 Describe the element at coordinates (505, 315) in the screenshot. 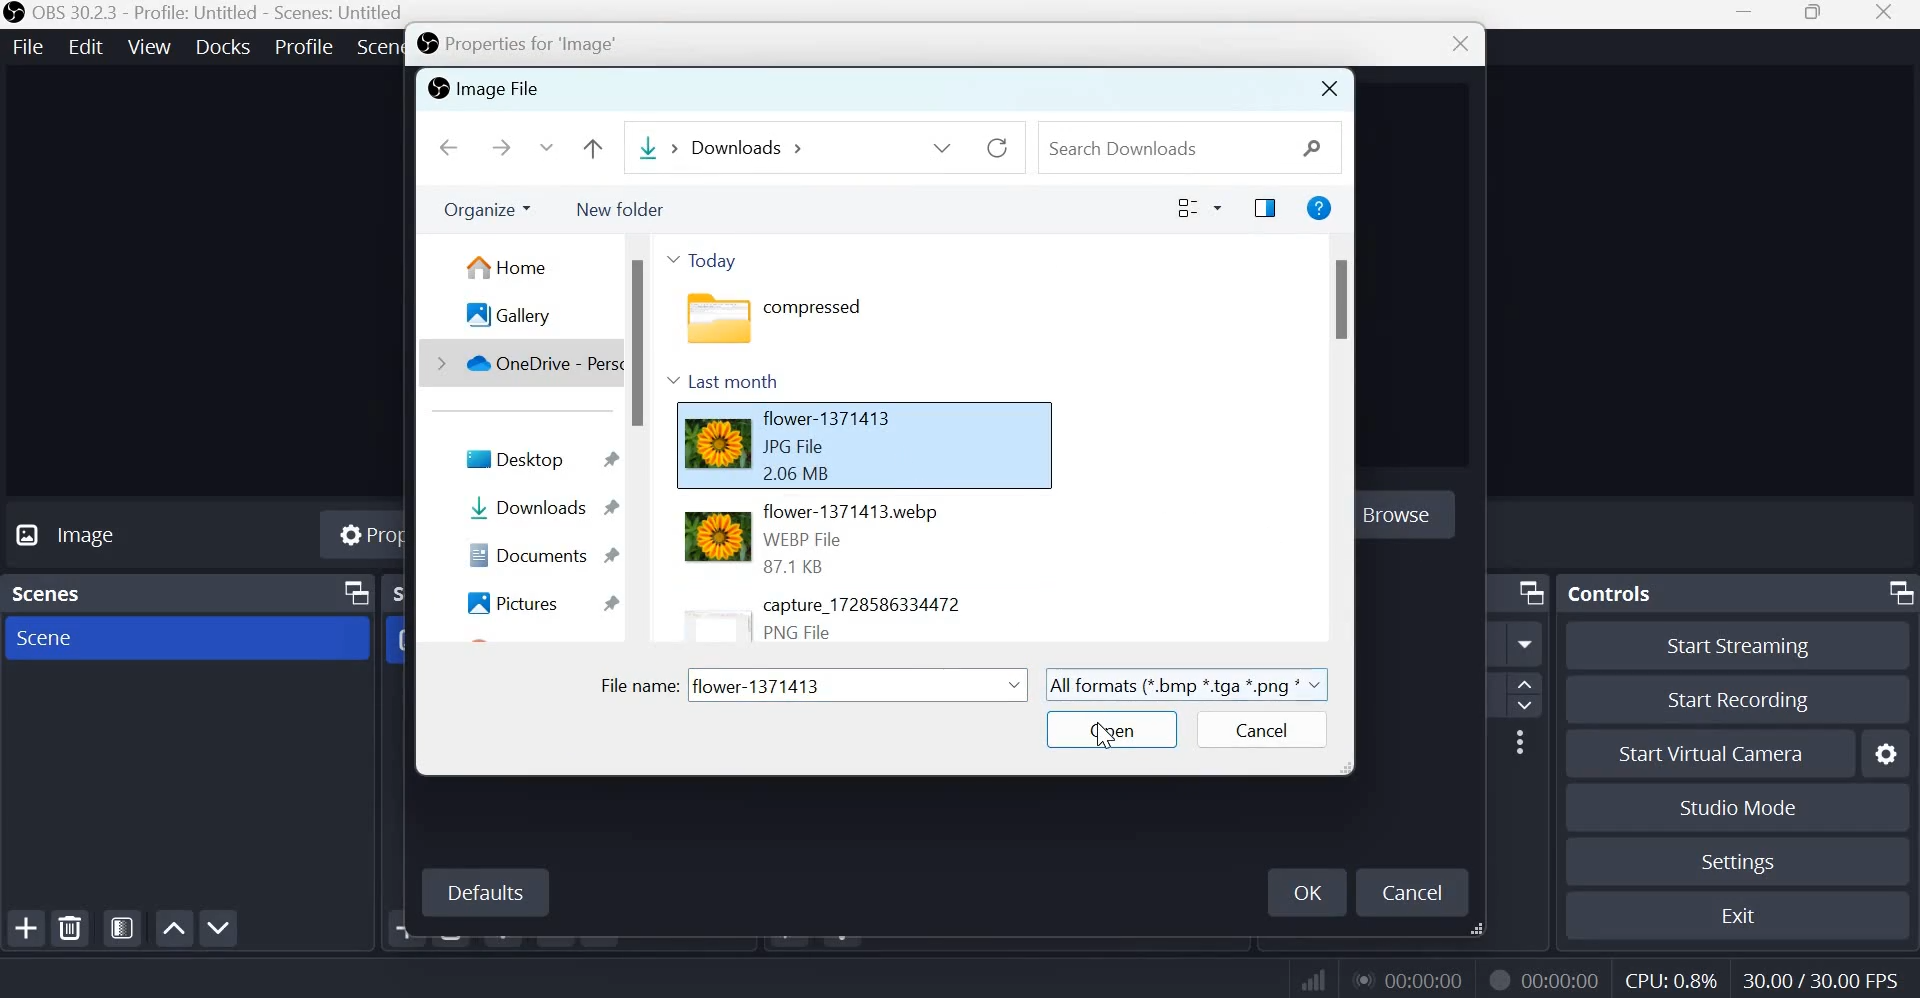

I see `gallery` at that location.